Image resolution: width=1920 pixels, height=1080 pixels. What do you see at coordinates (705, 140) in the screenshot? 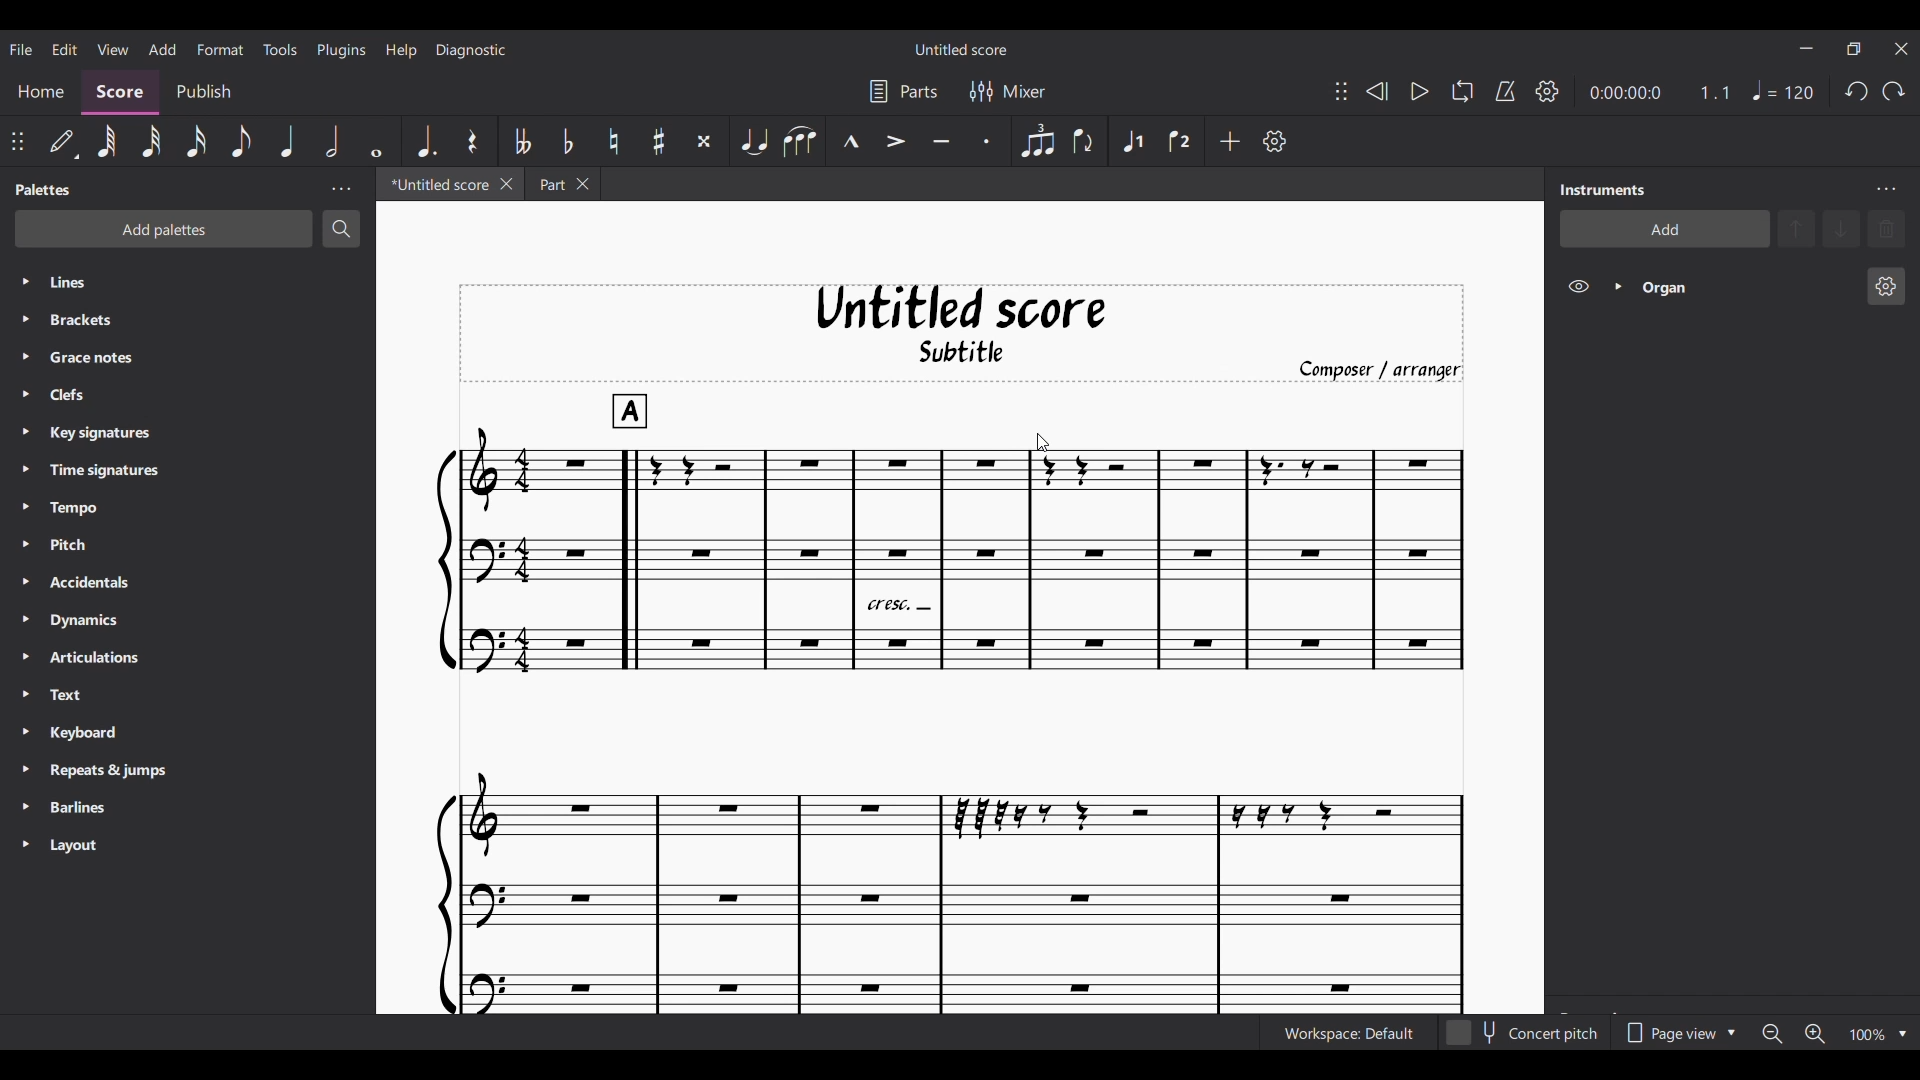
I see `Toggle double sharp` at bounding box center [705, 140].